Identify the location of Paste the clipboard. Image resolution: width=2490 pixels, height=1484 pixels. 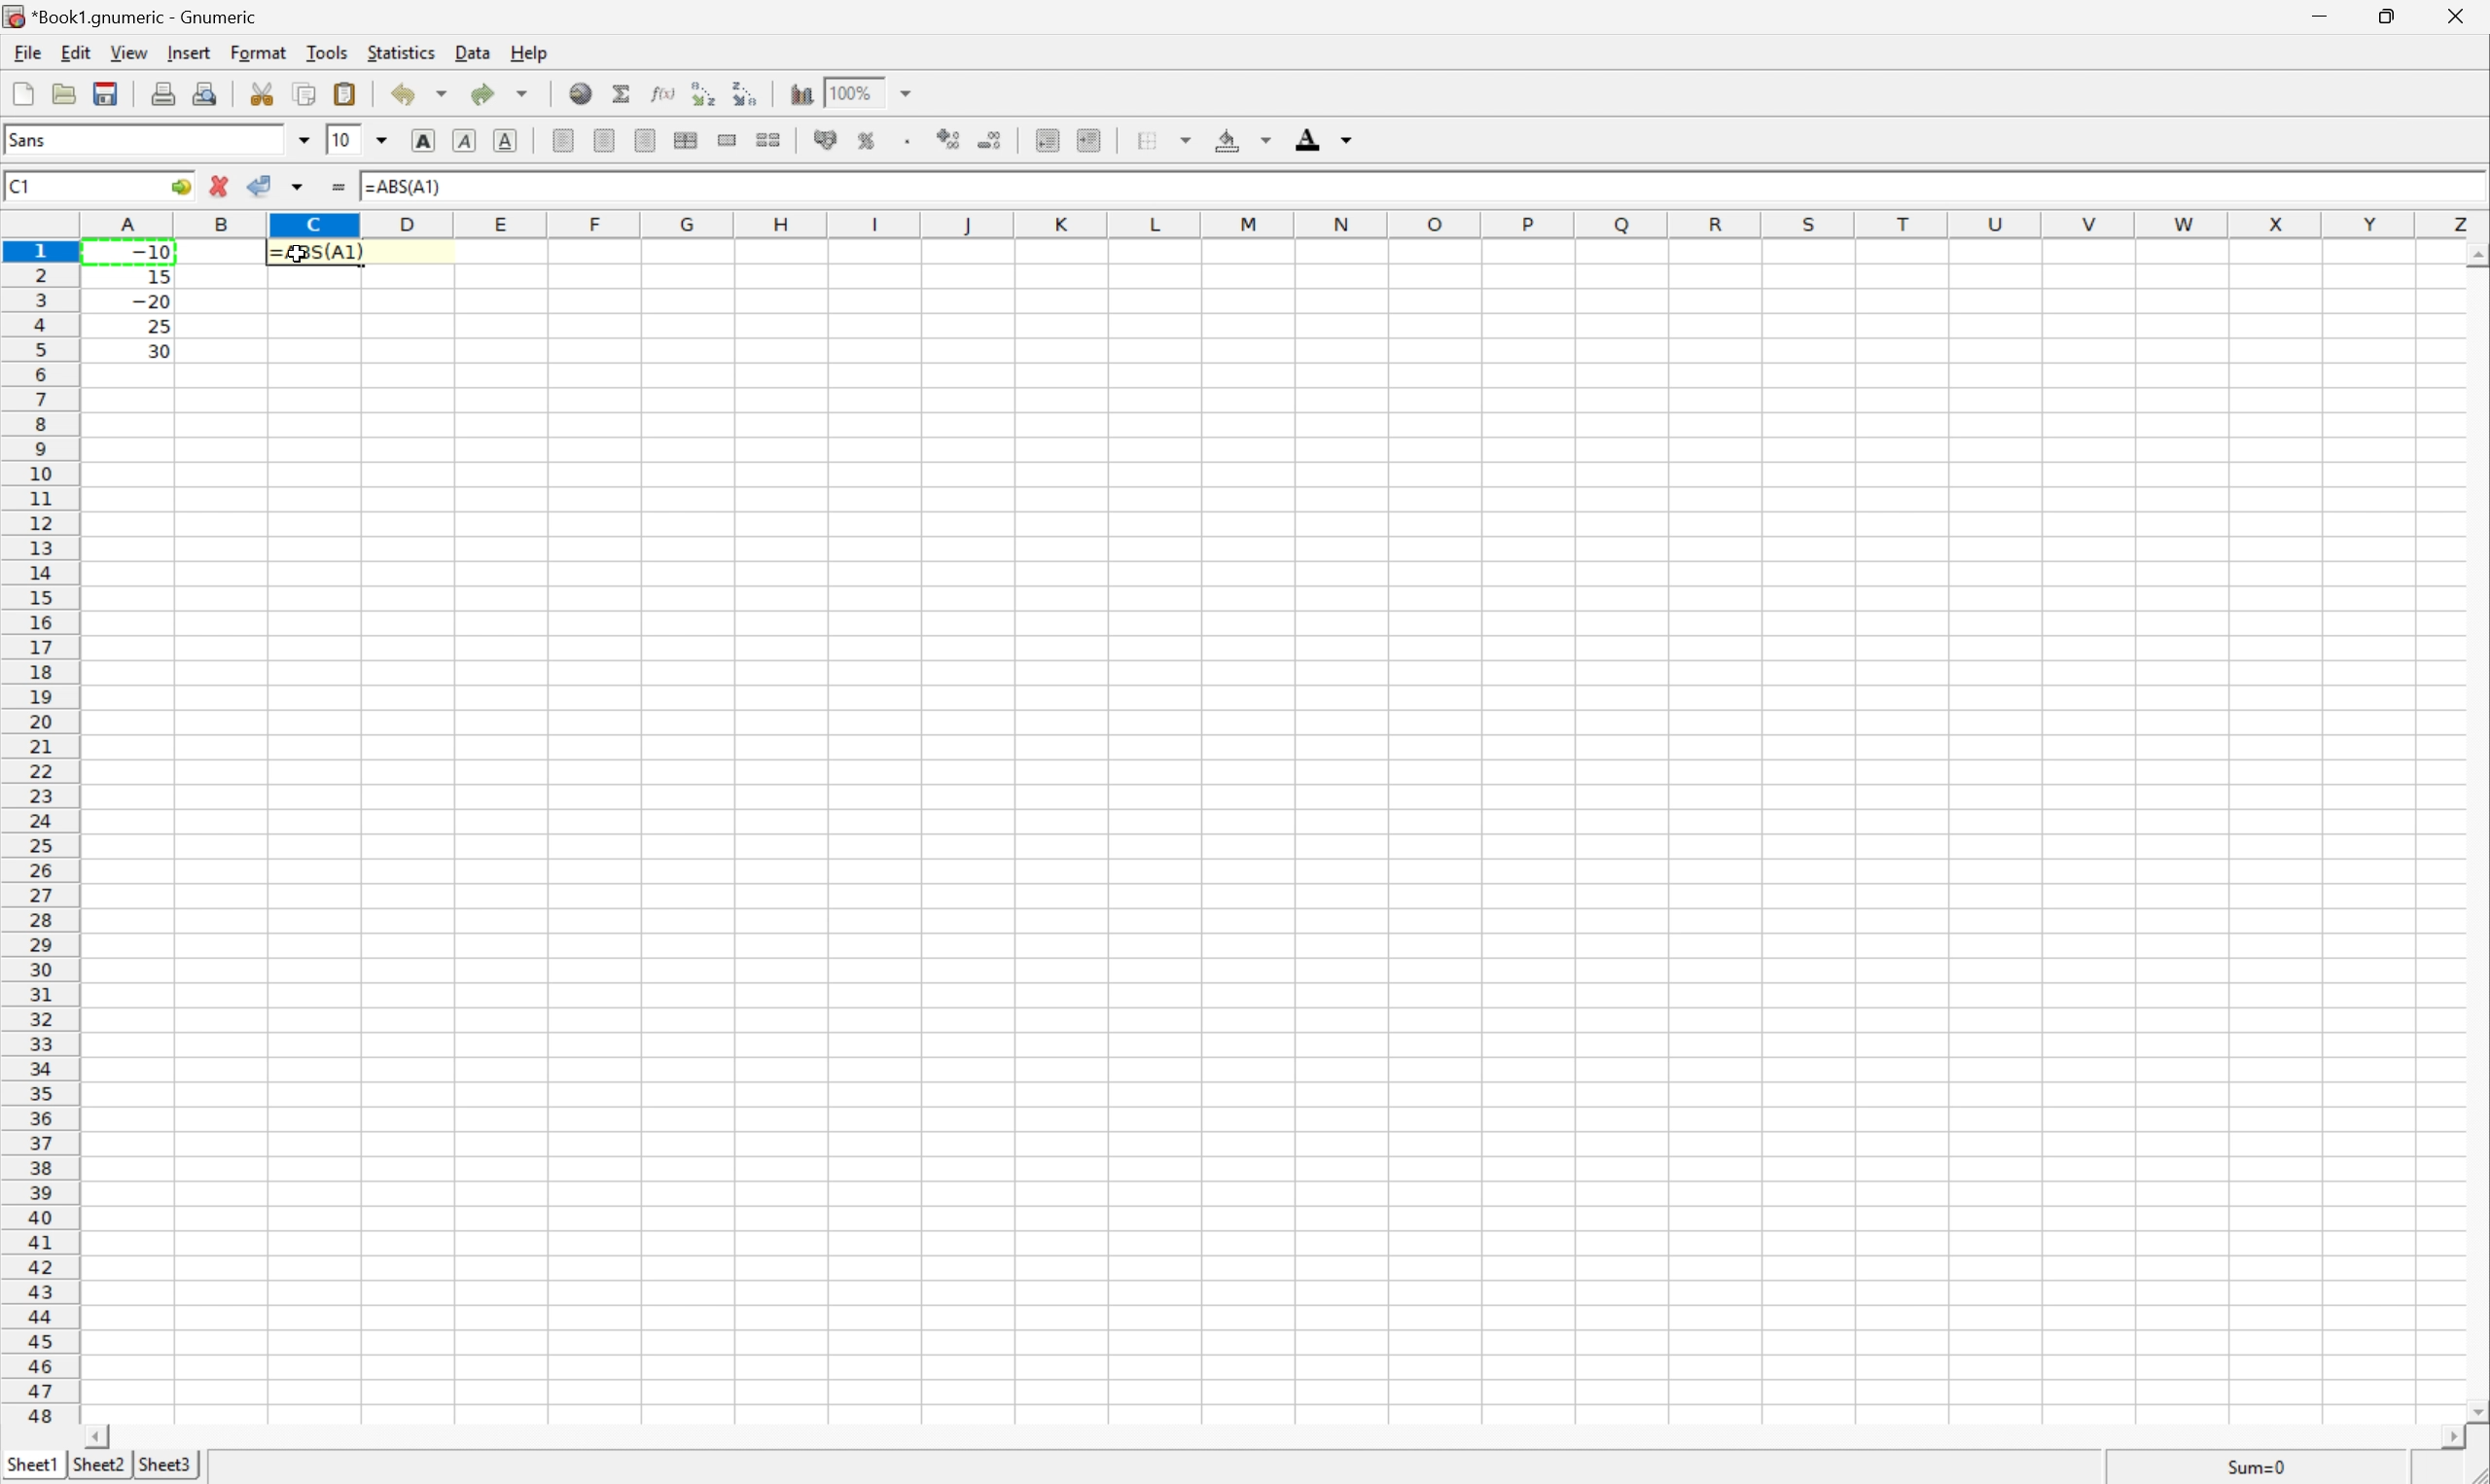
(349, 94).